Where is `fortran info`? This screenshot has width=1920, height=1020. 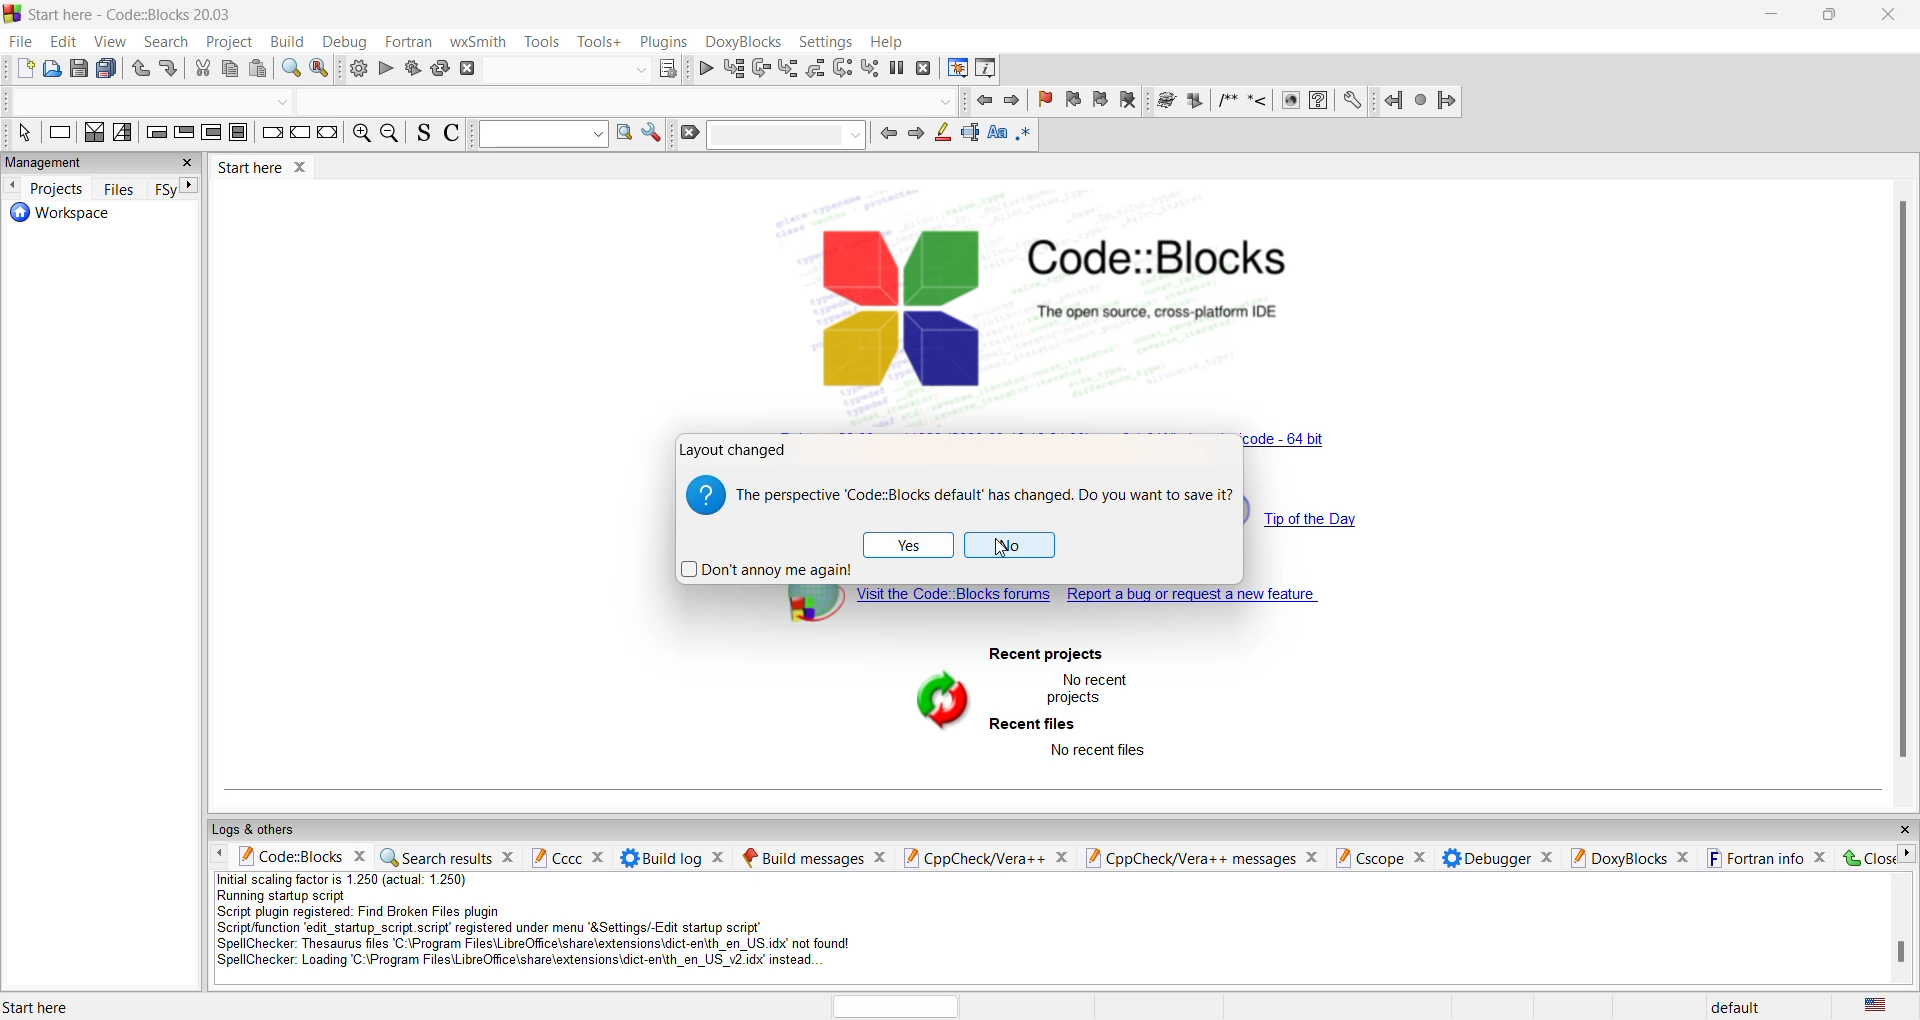 fortran info is located at coordinates (1766, 858).